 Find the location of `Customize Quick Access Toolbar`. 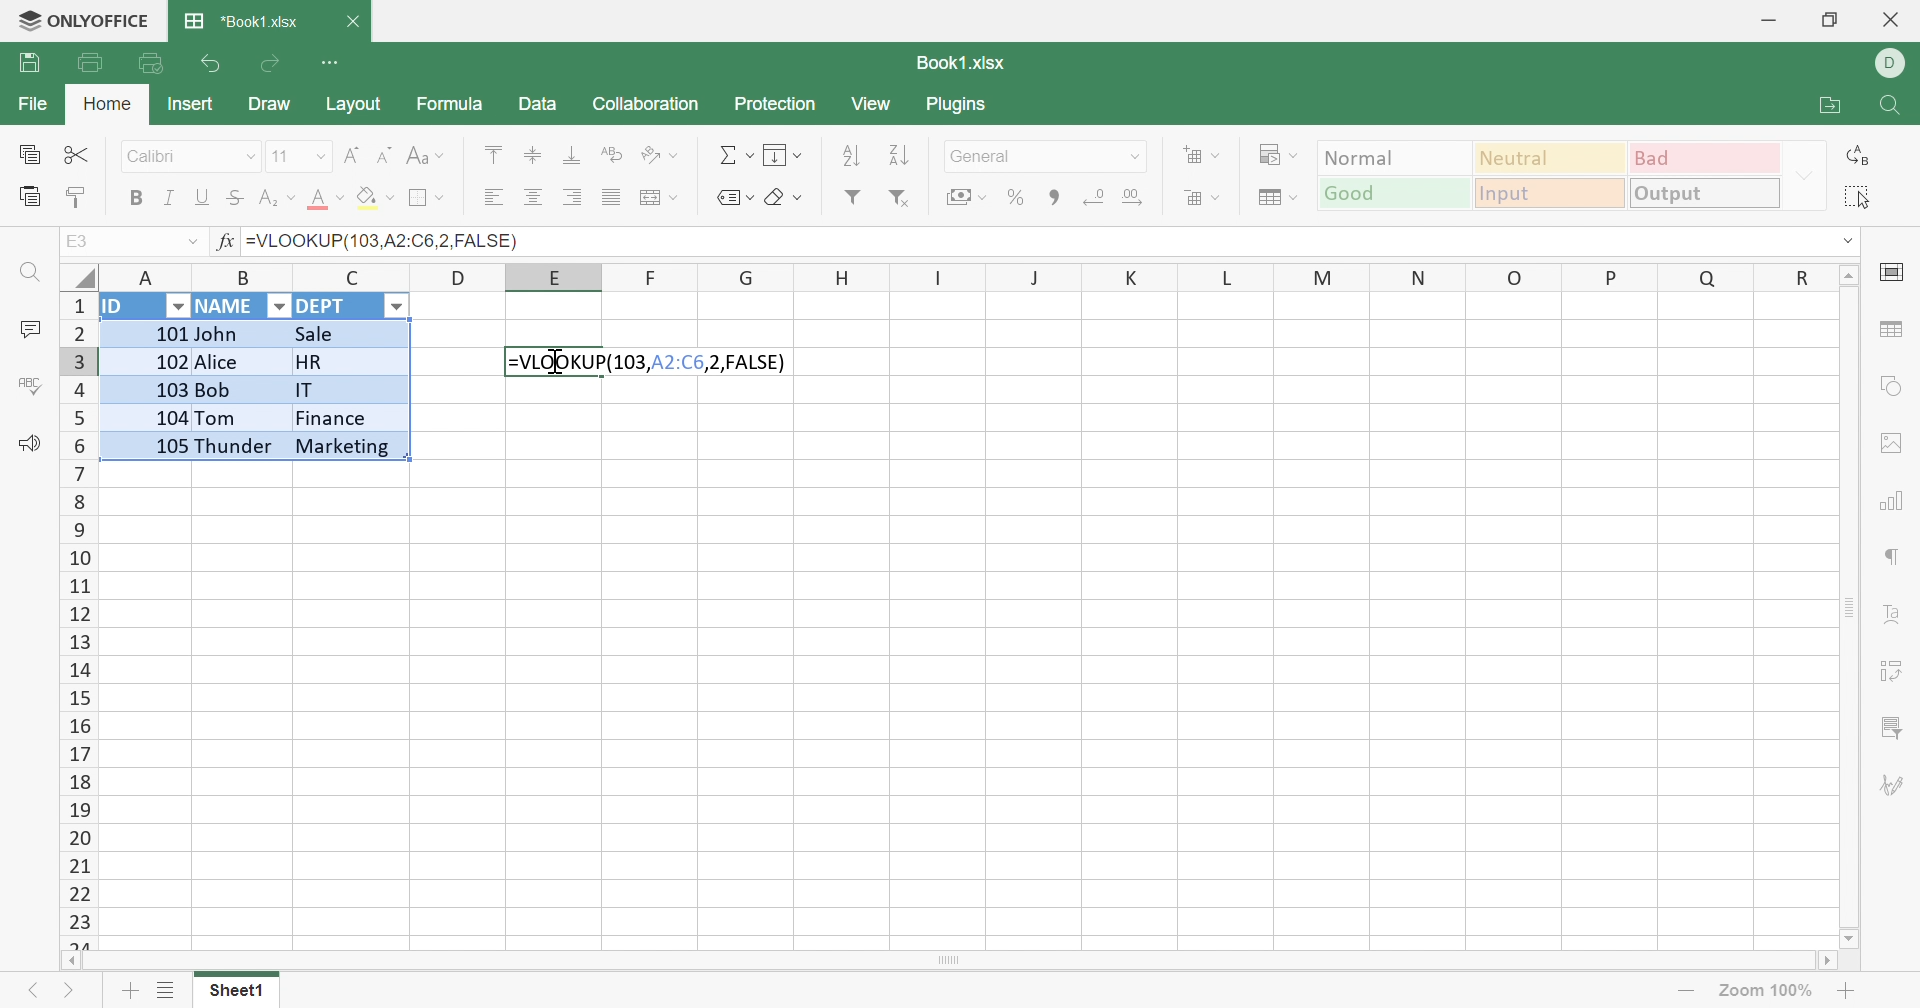

Customize Quick Access Toolbar is located at coordinates (333, 63).